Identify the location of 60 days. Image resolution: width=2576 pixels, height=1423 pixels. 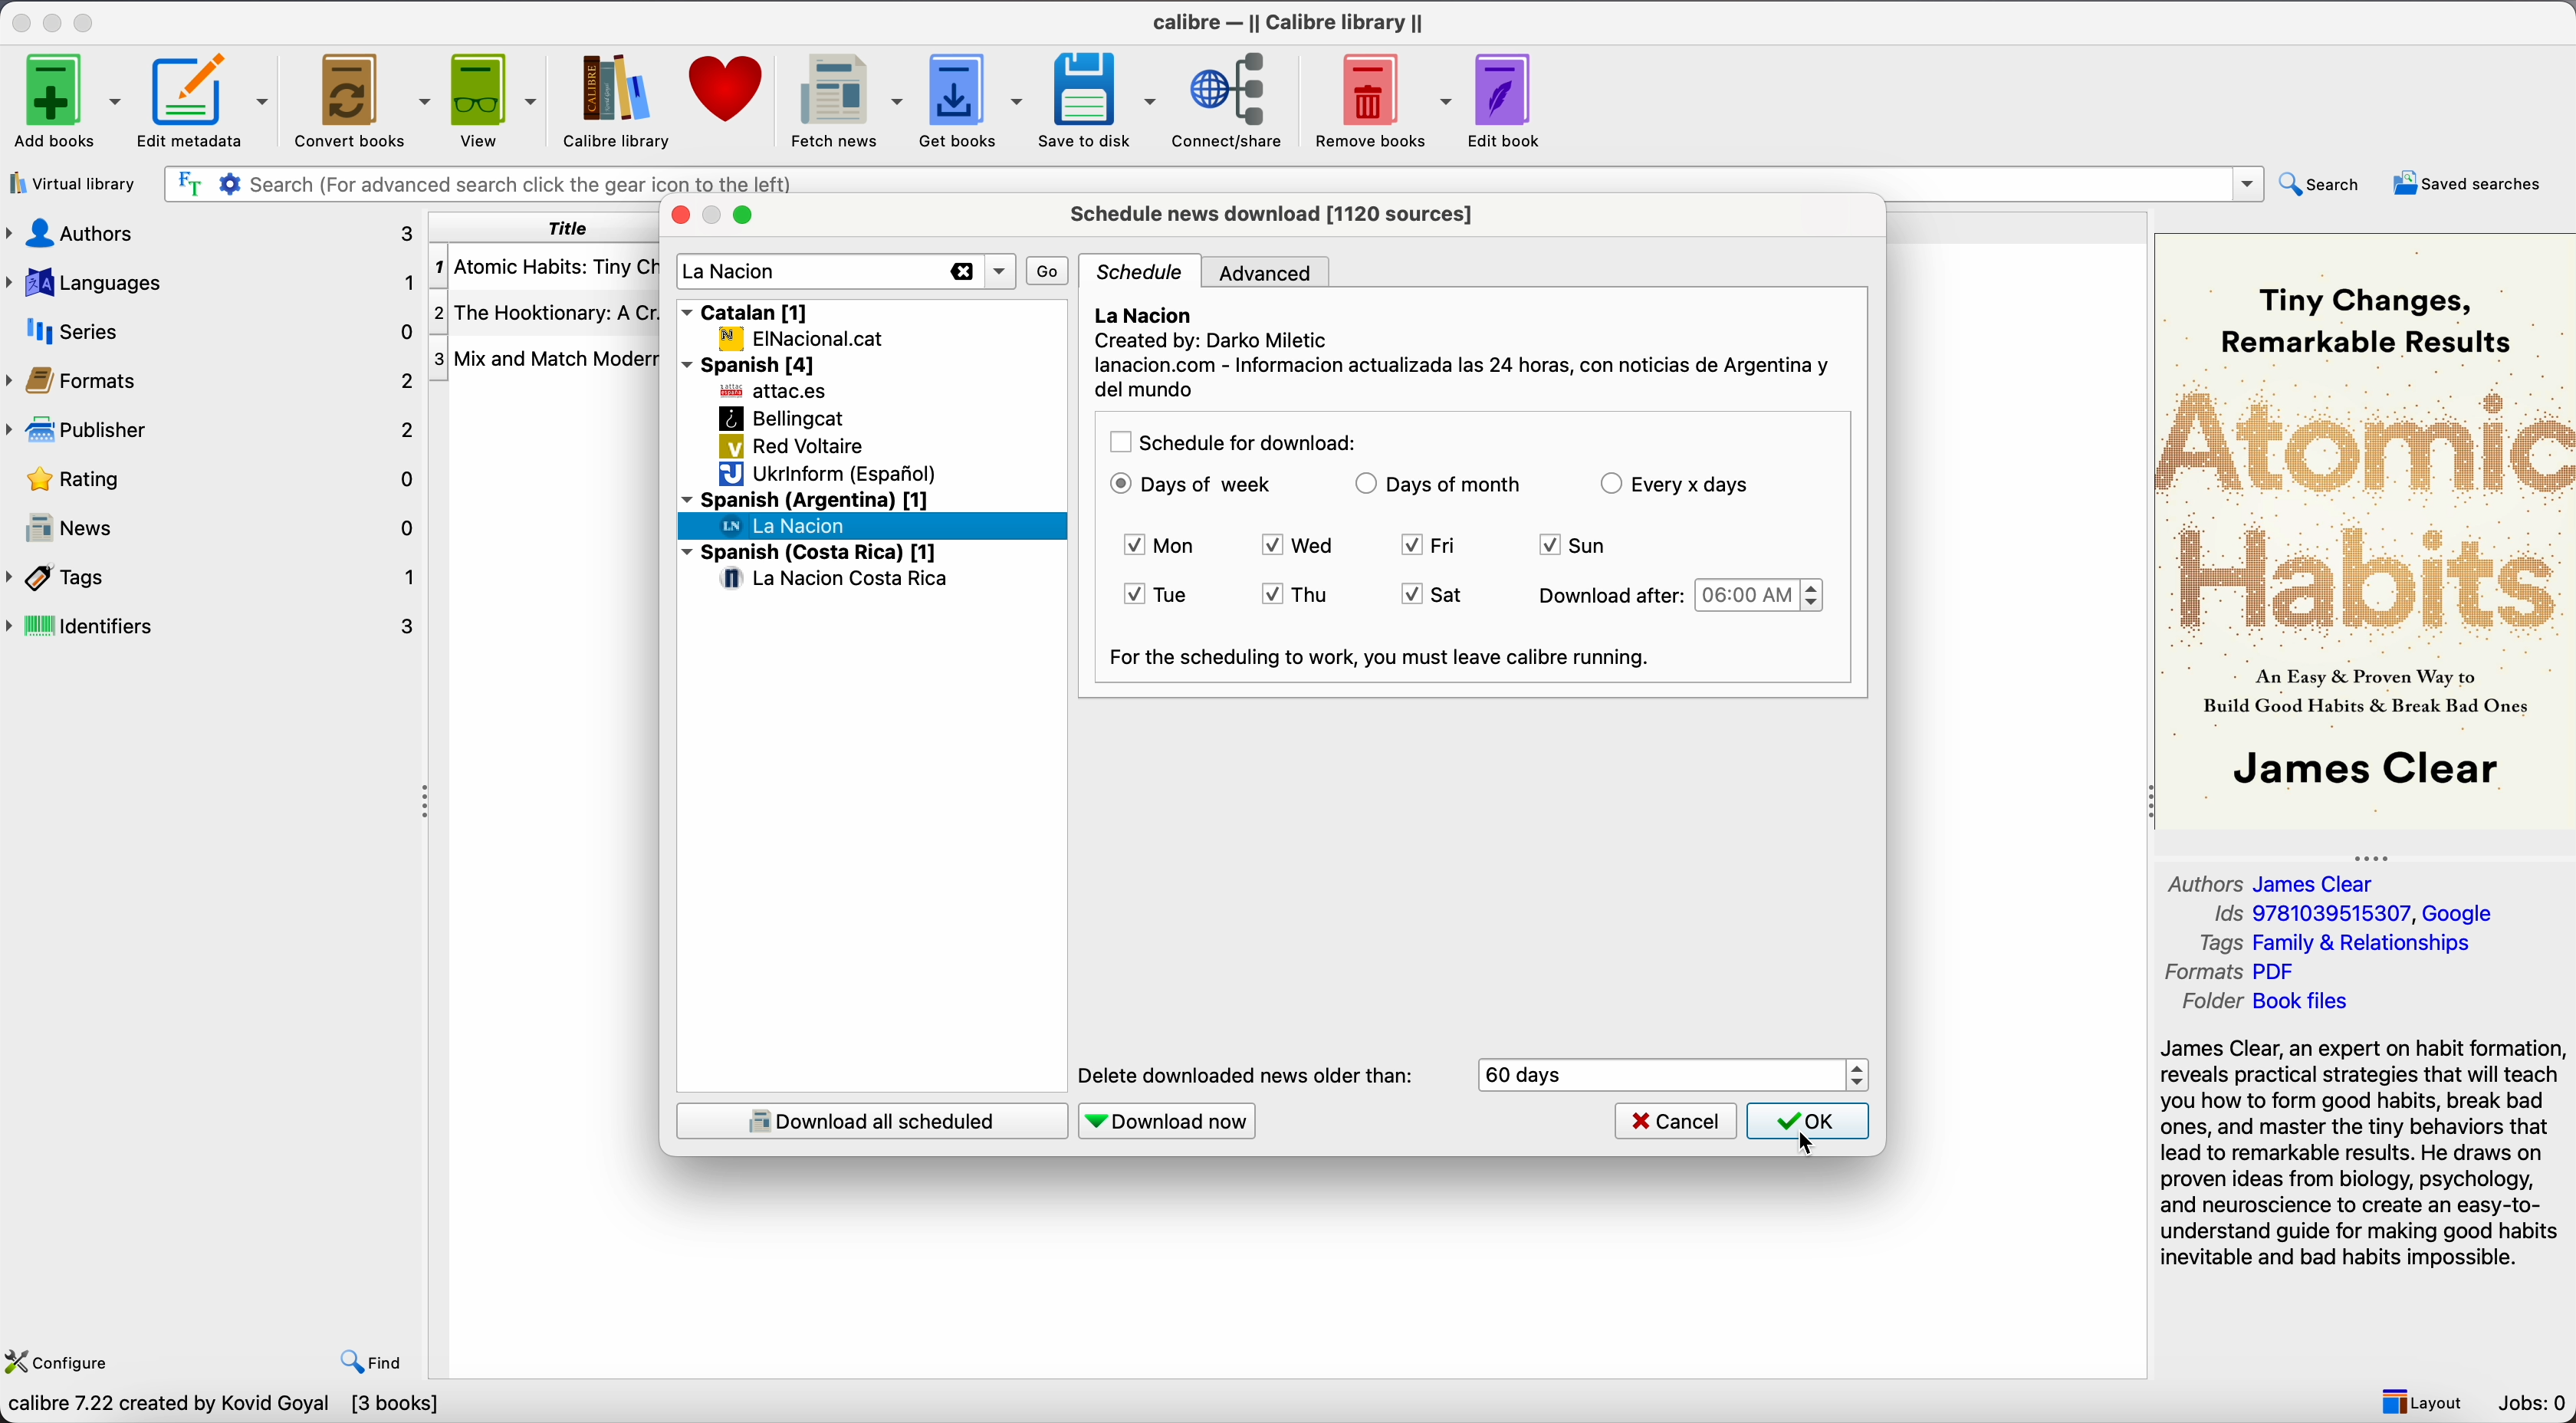
(1526, 1075).